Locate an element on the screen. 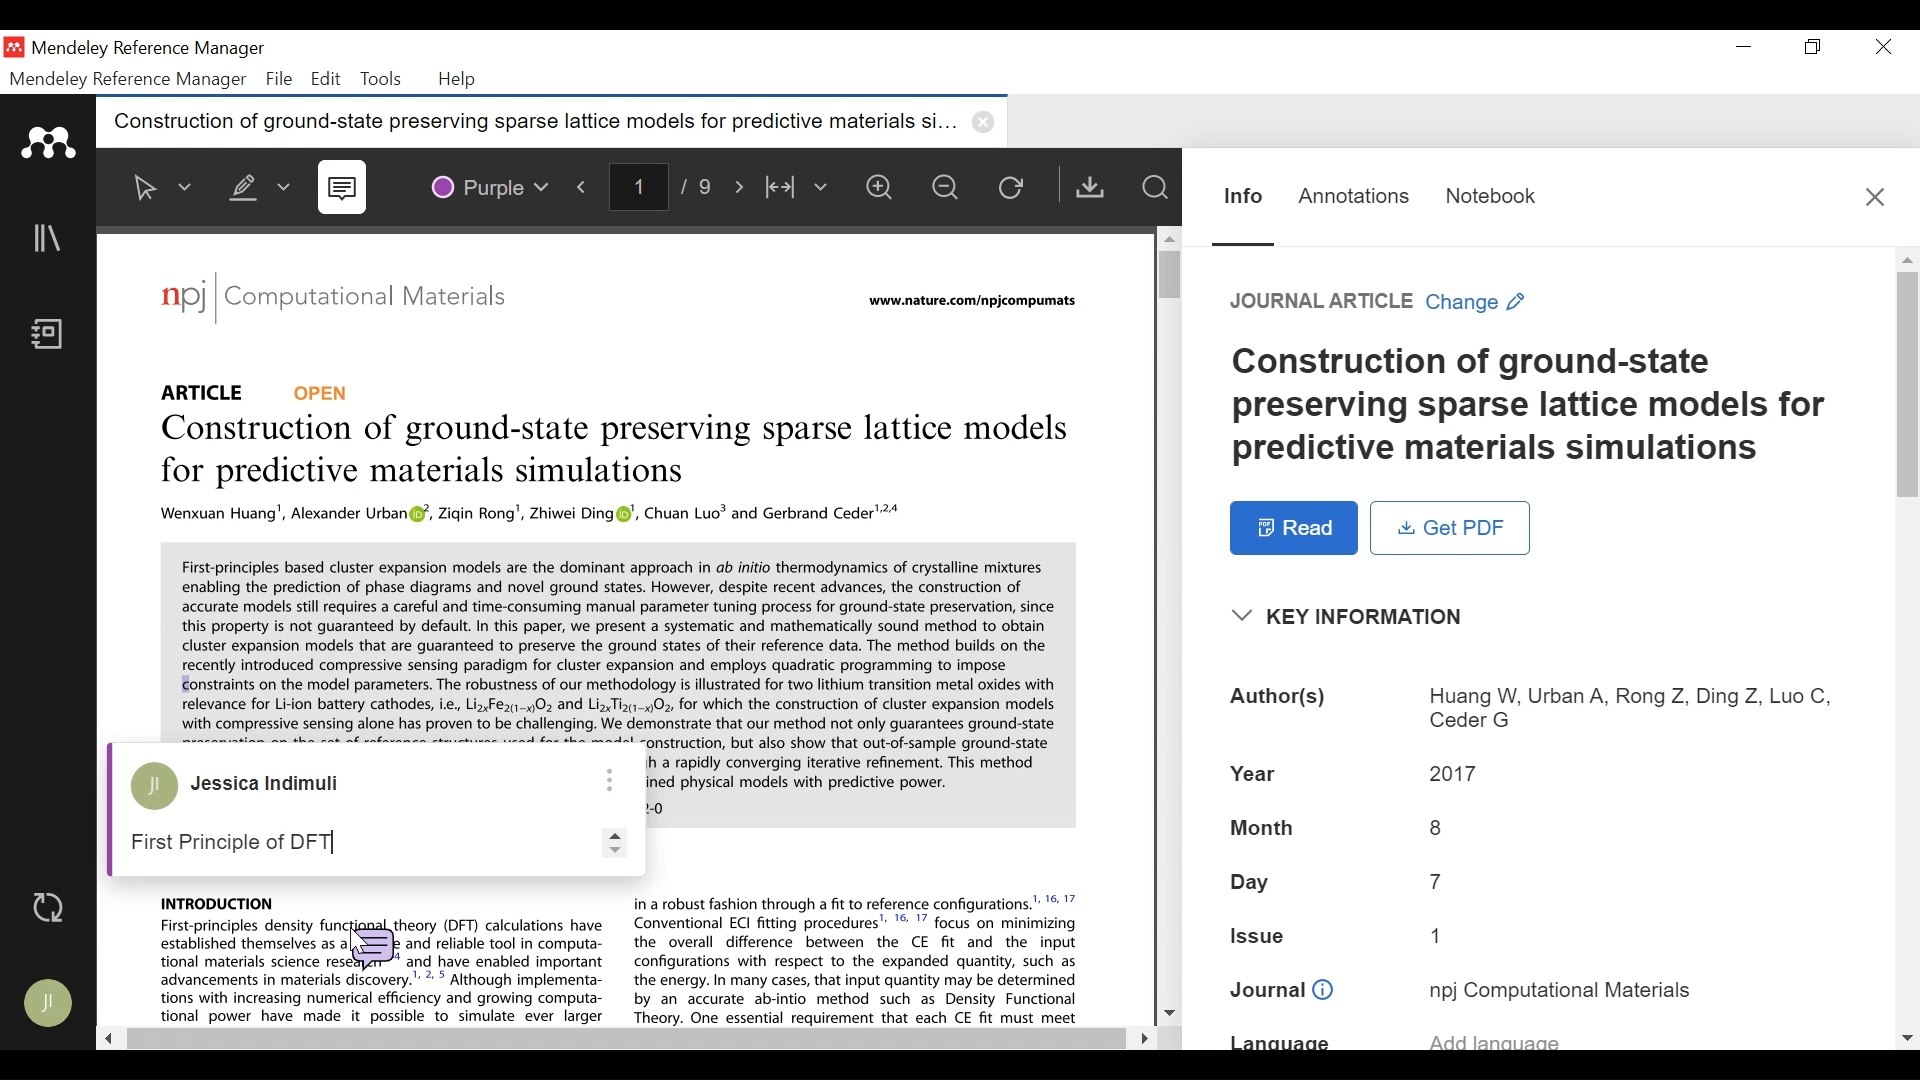  Title: Construction of ground-state preserving sparse lattice models for predictive materials simulations is located at coordinates (609, 452).